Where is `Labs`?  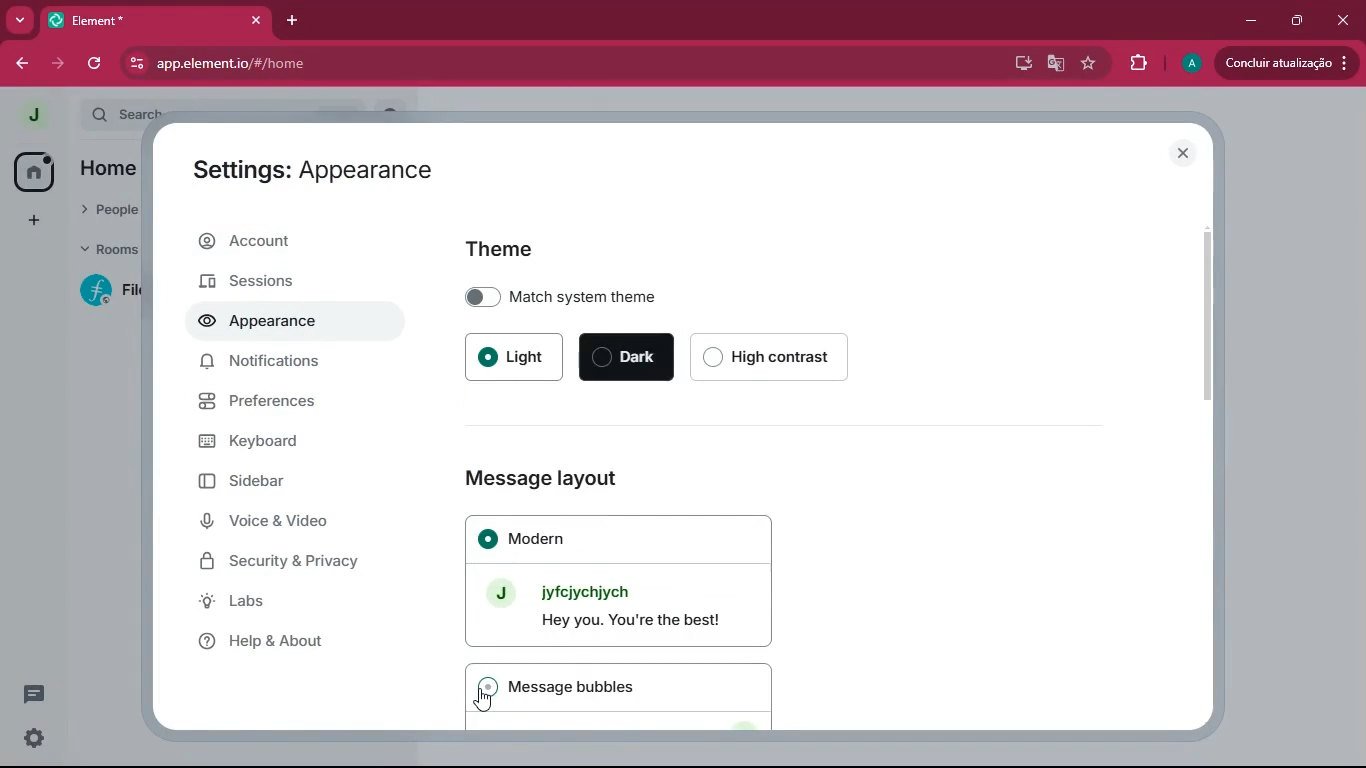 Labs is located at coordinates (240, 600).